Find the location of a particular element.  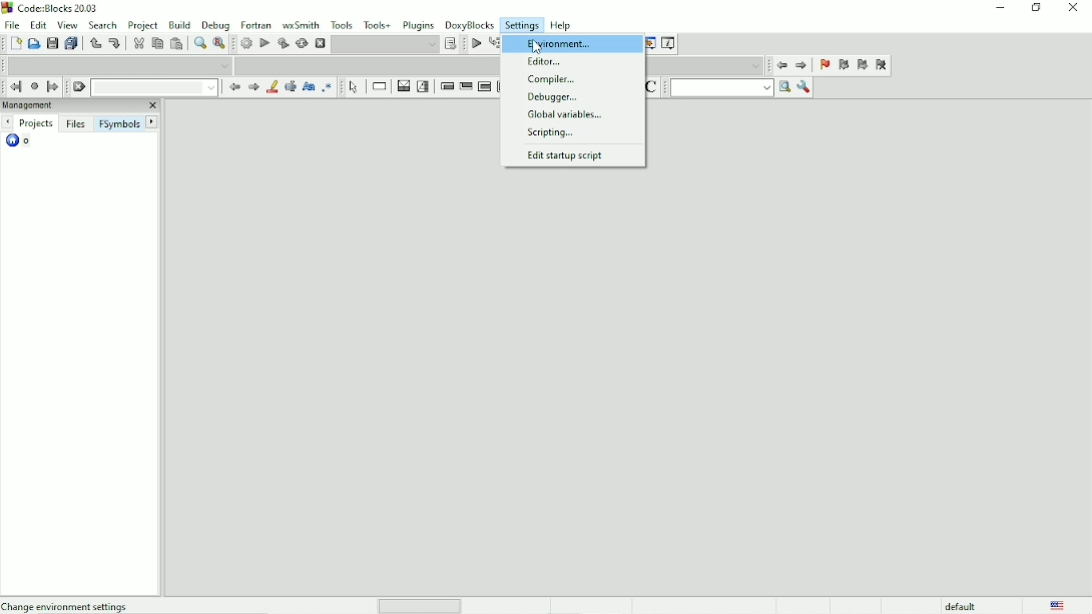

Debug is located at coordinates (216, 25).